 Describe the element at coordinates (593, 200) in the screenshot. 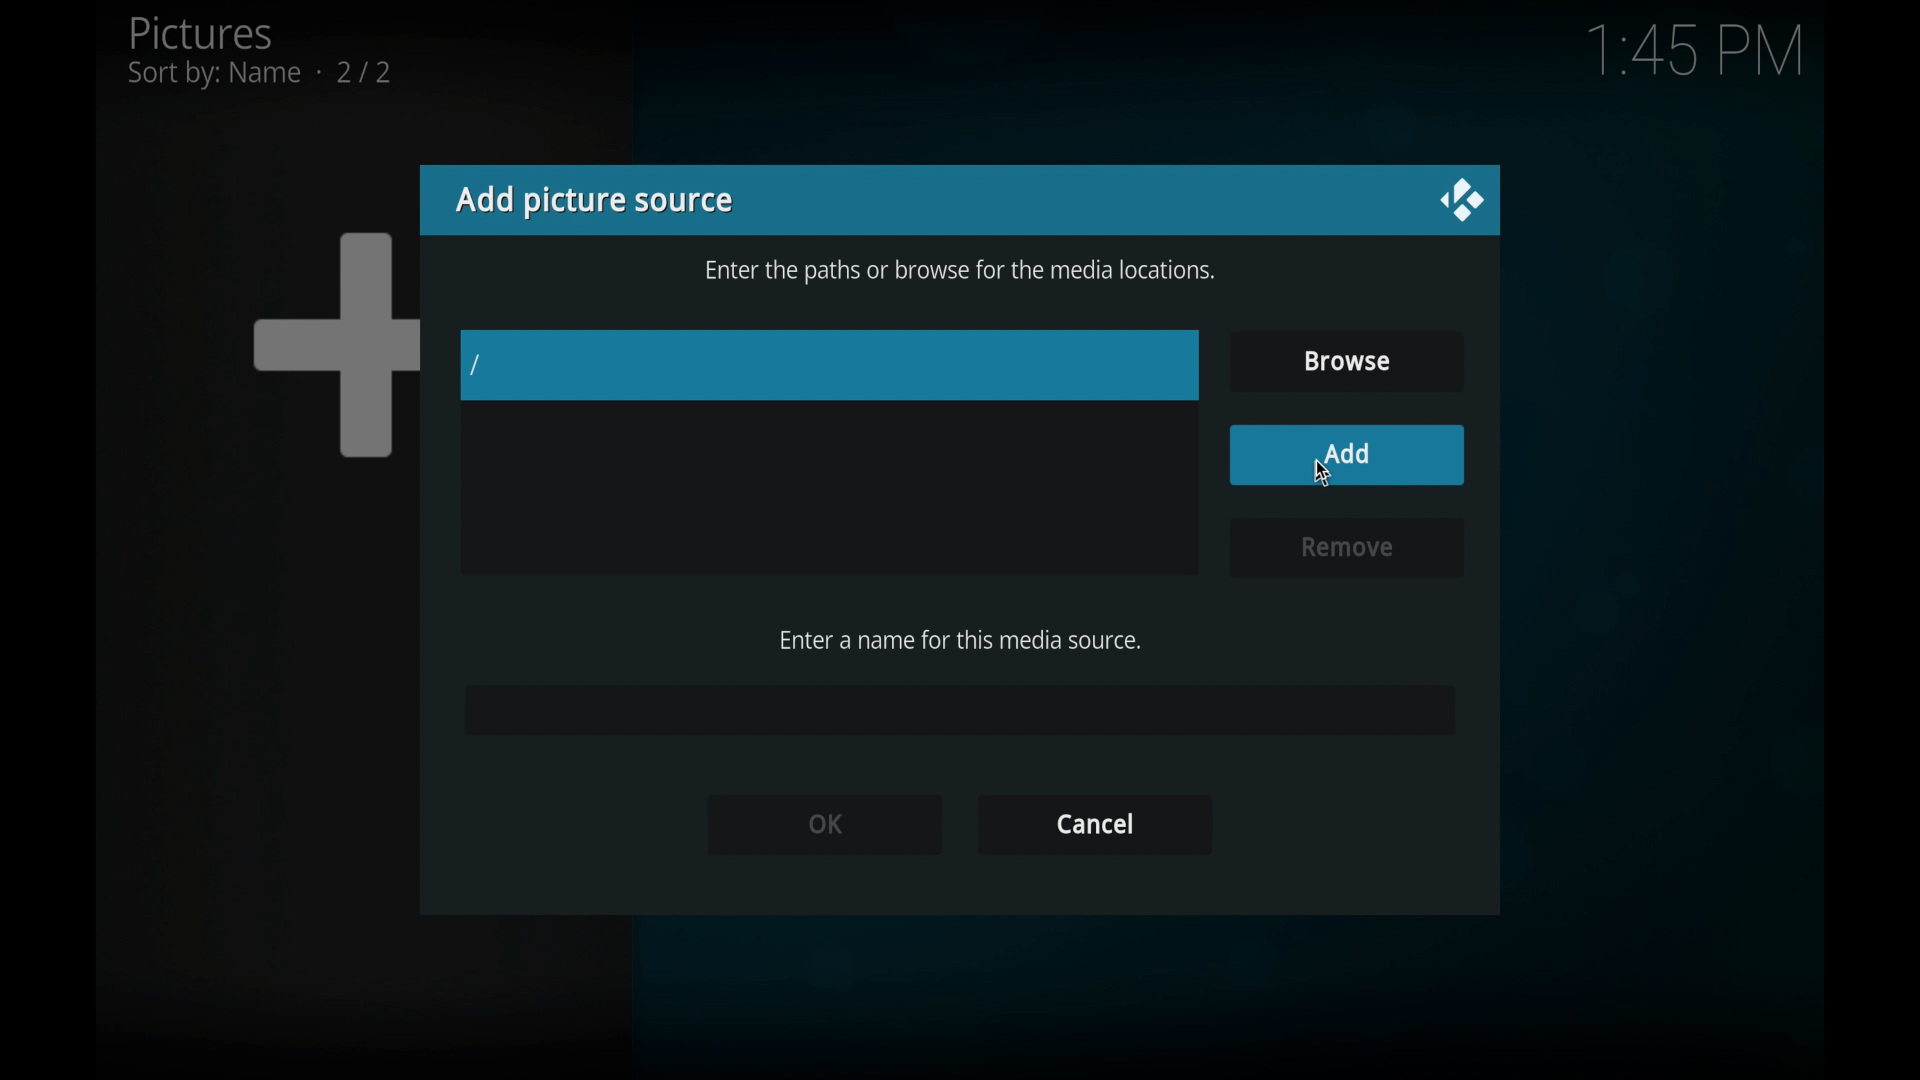

I see `add picture source` at that location.